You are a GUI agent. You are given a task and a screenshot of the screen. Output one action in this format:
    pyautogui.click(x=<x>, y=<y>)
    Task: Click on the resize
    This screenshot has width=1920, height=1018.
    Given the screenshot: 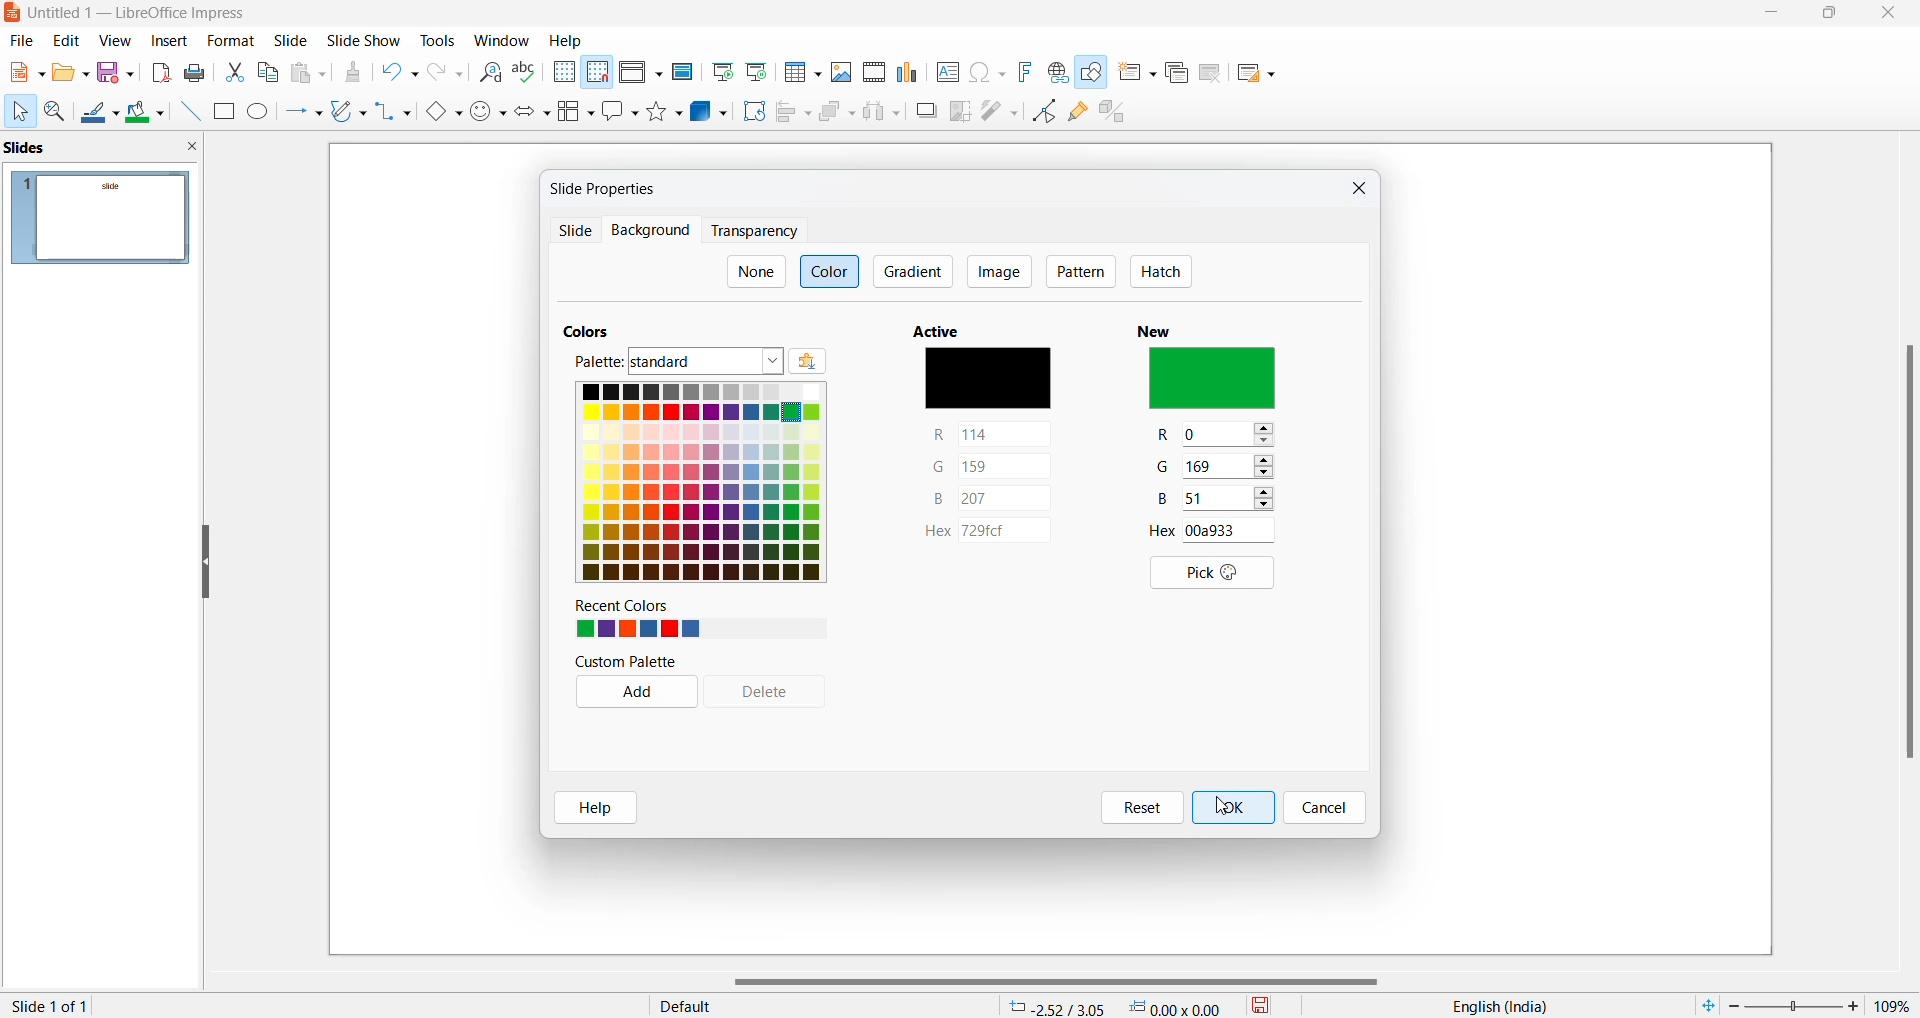 What is the action you would take?
    pyautogui.click(x=205, y=564)
    